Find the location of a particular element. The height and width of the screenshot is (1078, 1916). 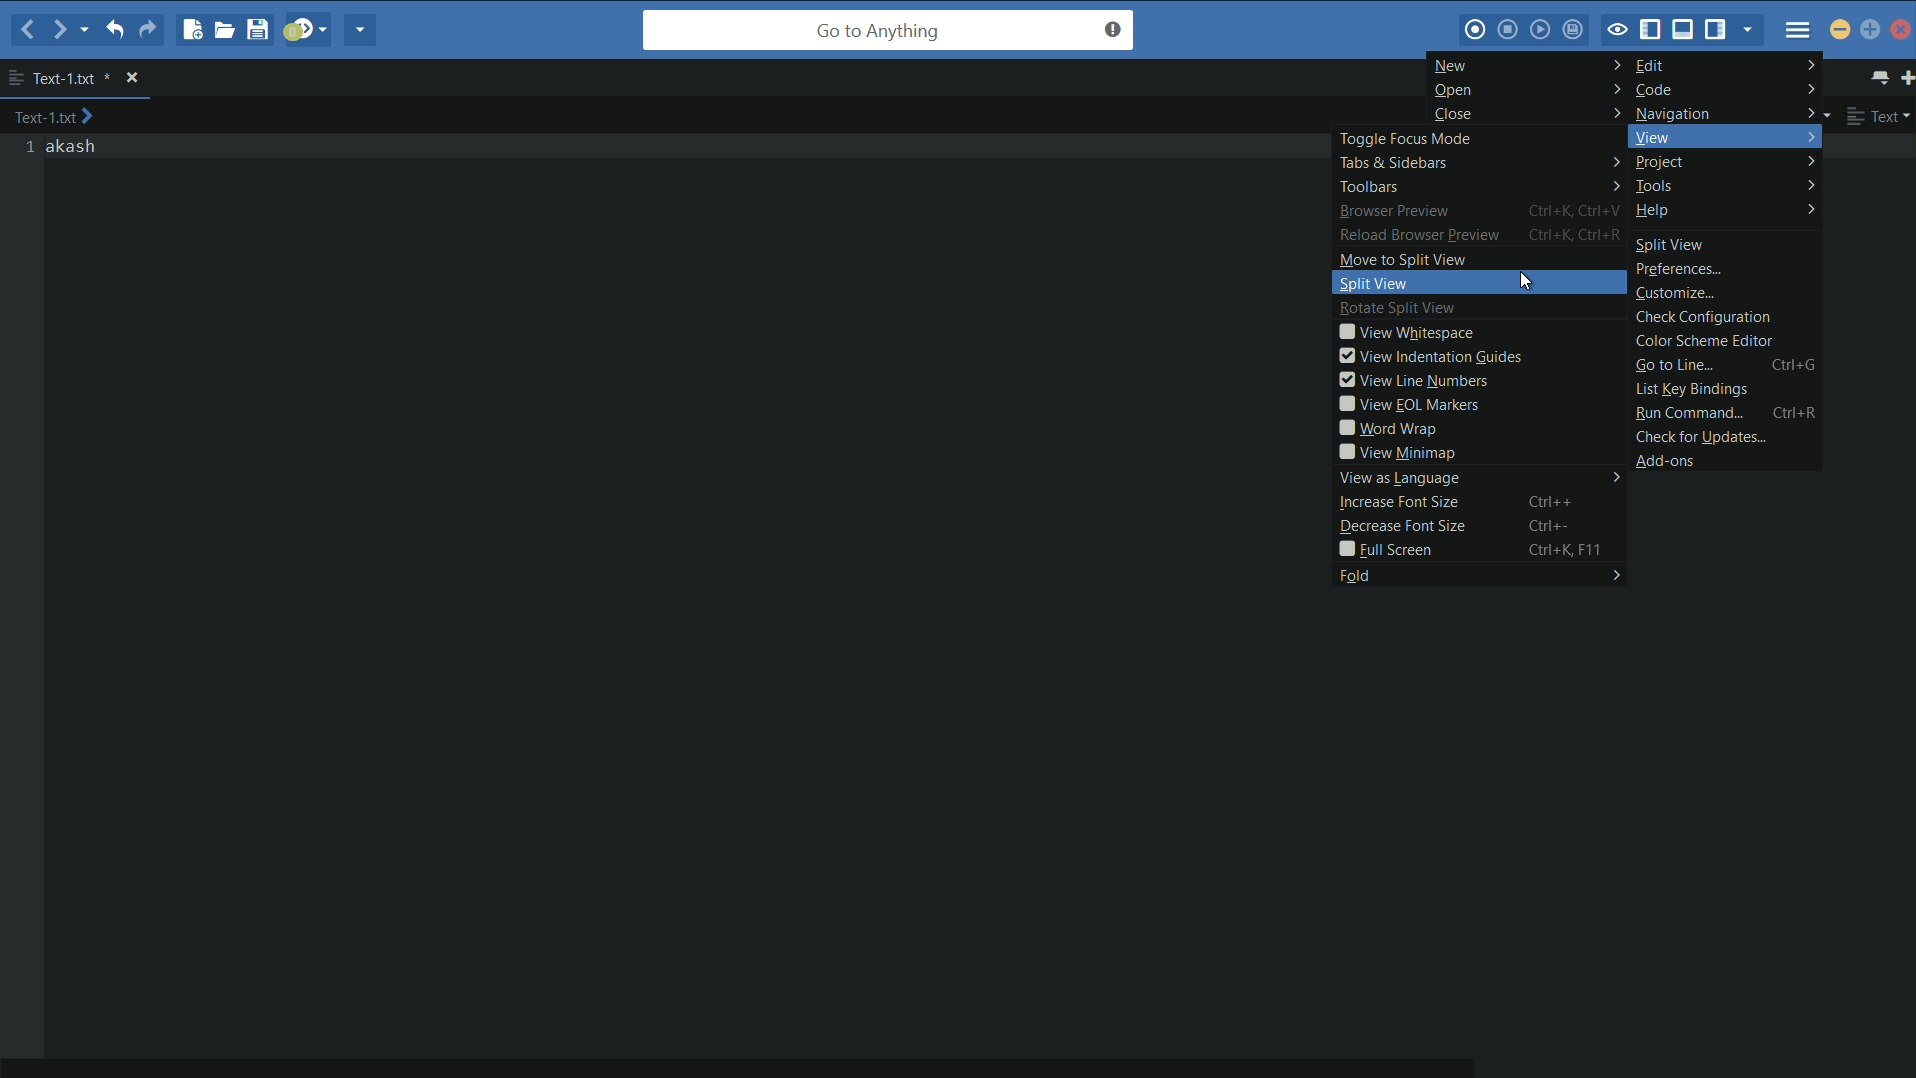

move to split view is located at coordinates (1482, 258).